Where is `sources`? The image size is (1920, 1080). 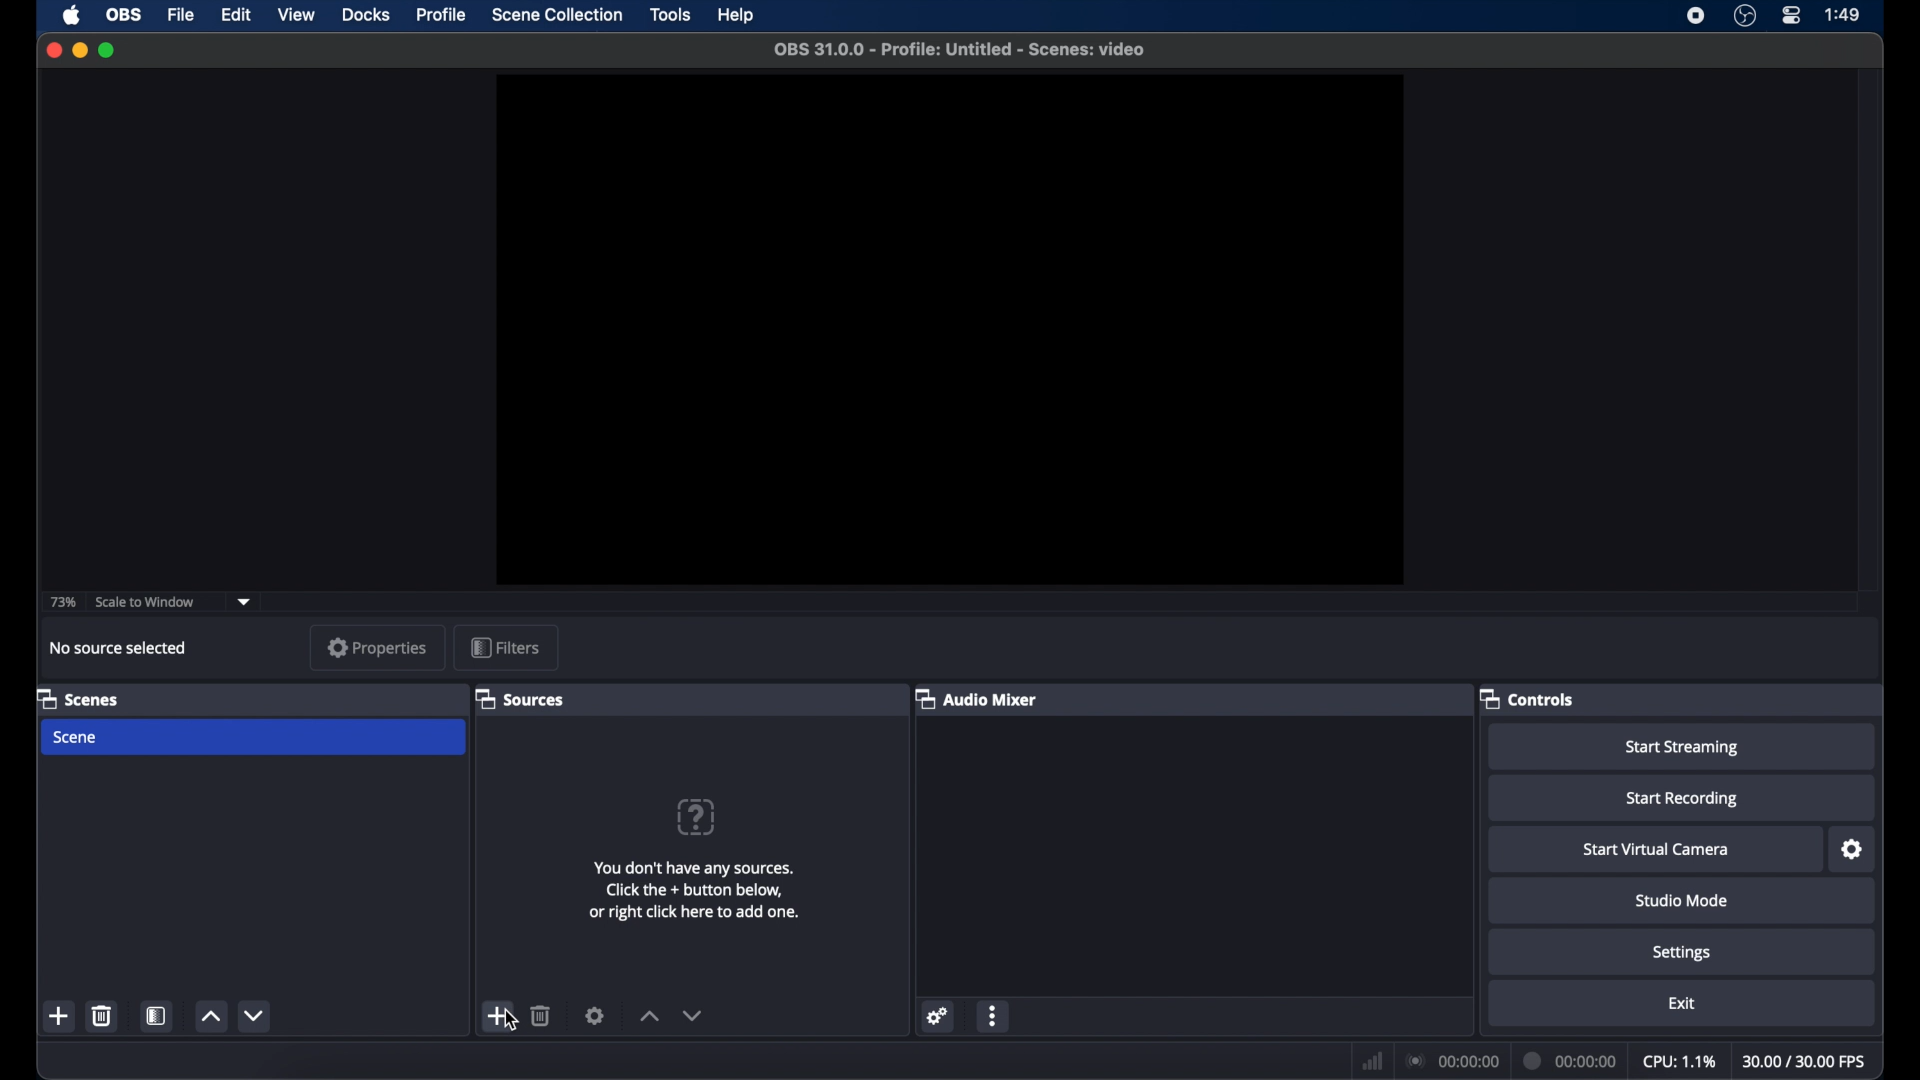
sources is located at coordinates (521, 699).